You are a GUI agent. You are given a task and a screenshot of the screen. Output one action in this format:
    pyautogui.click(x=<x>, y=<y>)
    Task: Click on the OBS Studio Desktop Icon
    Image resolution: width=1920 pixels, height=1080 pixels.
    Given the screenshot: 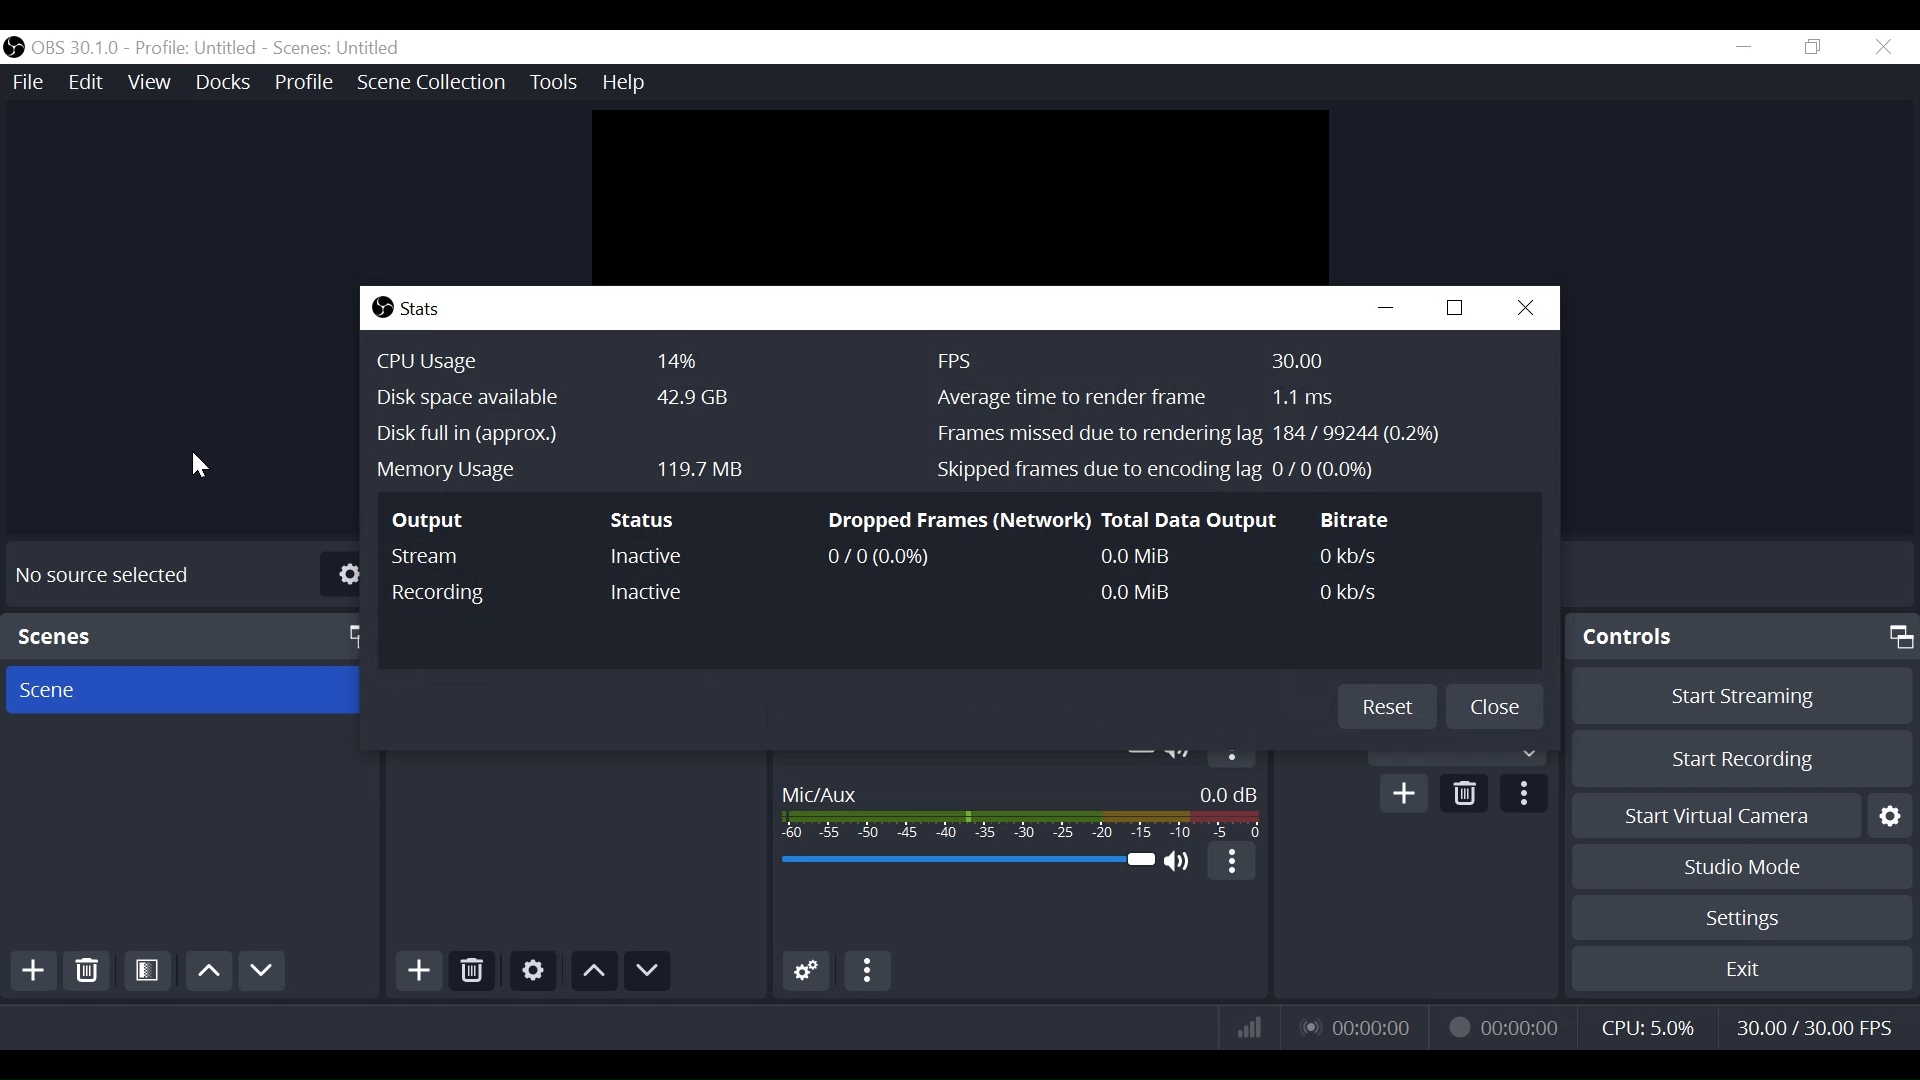 What is the action you would take?
    pyautogui.click(x=16, y=48)
    